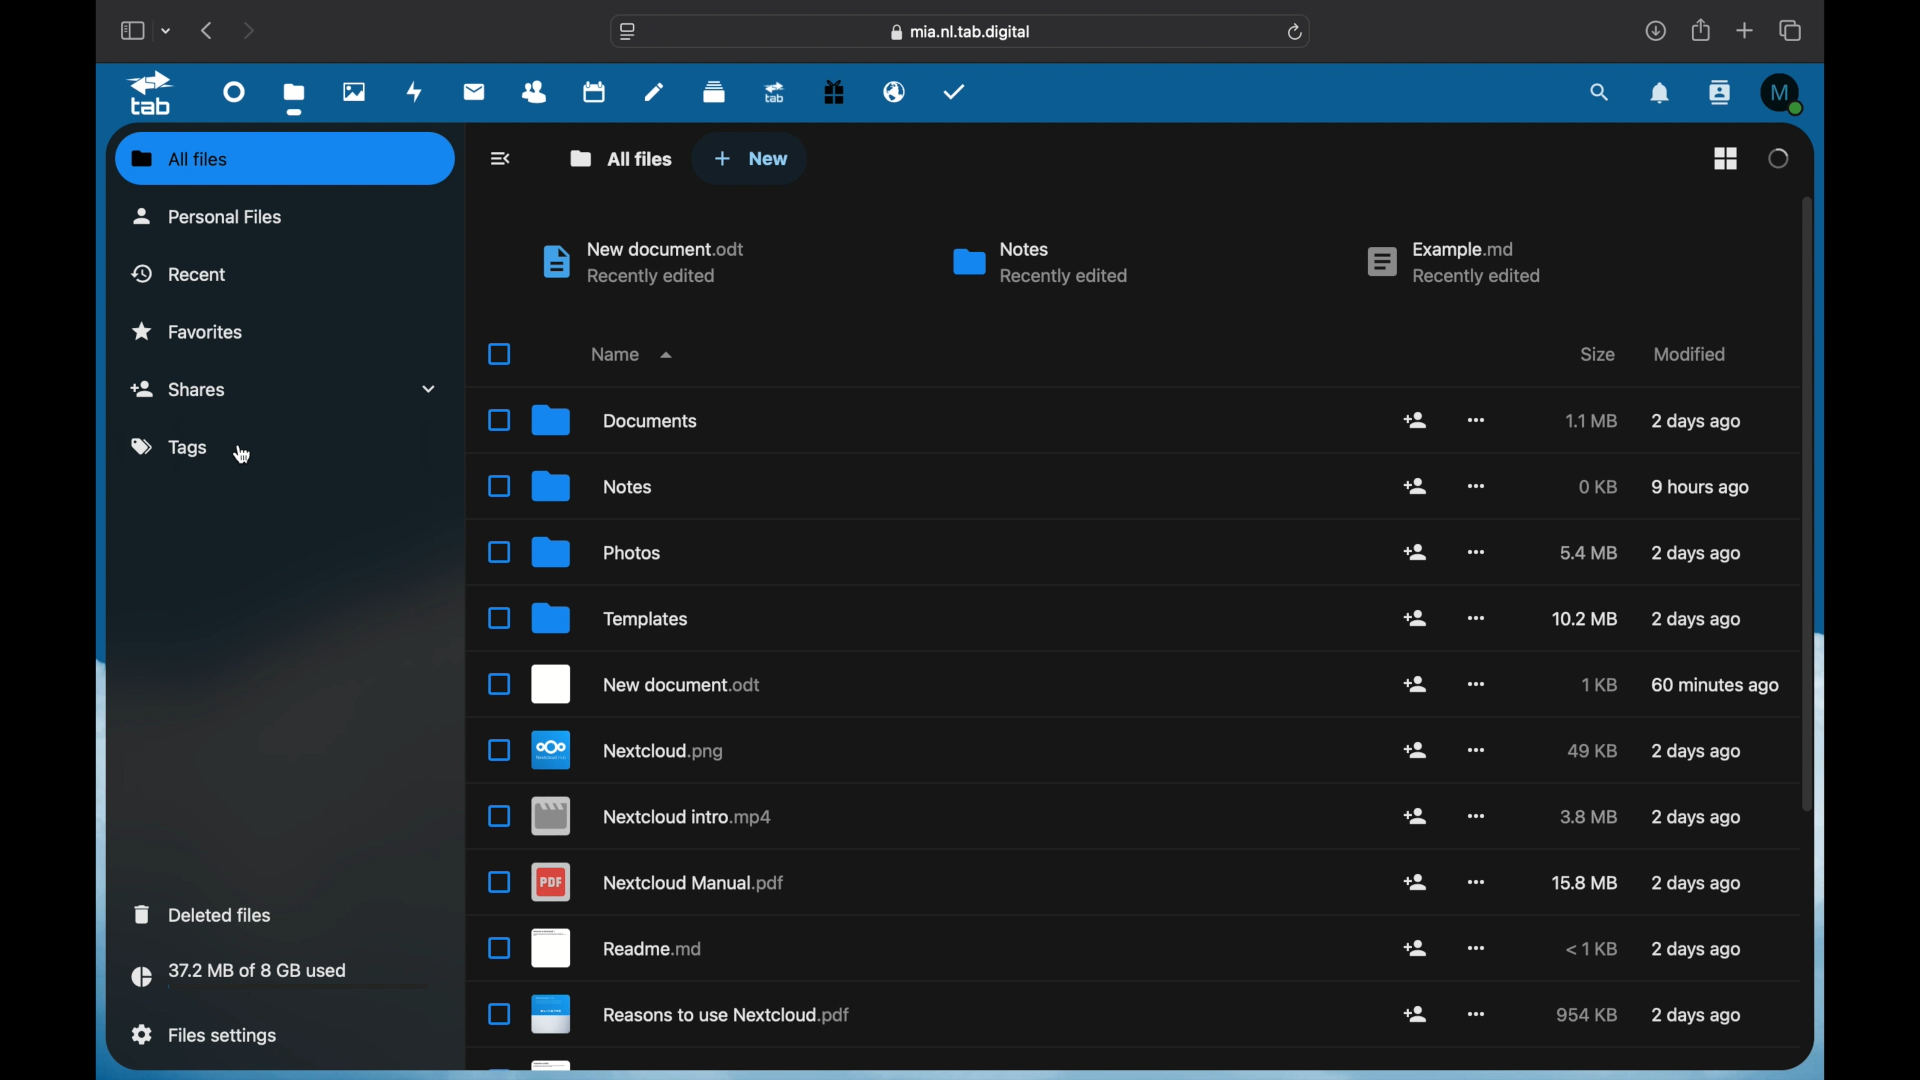 The width and height of the screenshot is (1920, 1080). What do you see at coordinates (649, 685) in the screenshot?
I see `new document` at bounding box center [649, 685].